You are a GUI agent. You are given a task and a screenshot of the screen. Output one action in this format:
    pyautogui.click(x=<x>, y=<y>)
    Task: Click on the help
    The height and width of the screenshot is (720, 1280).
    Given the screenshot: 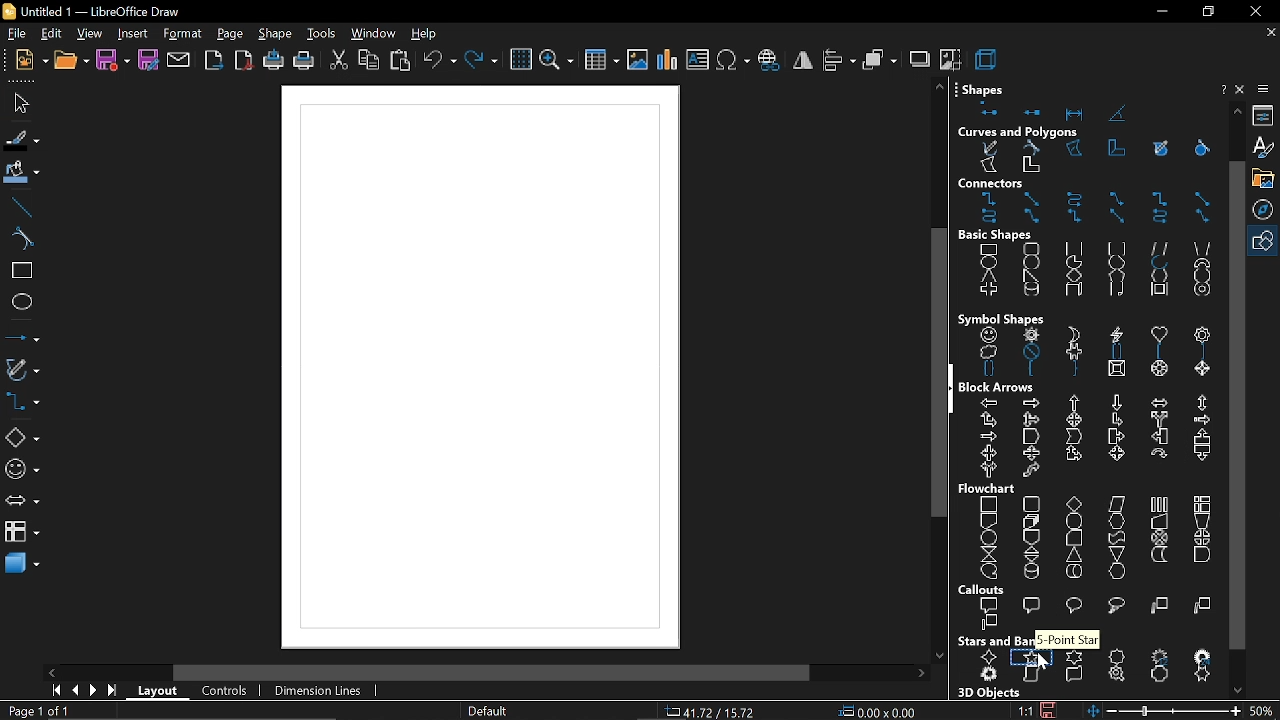 What is the action you would take?
    pyautogui.click(x=427, y=34)
    